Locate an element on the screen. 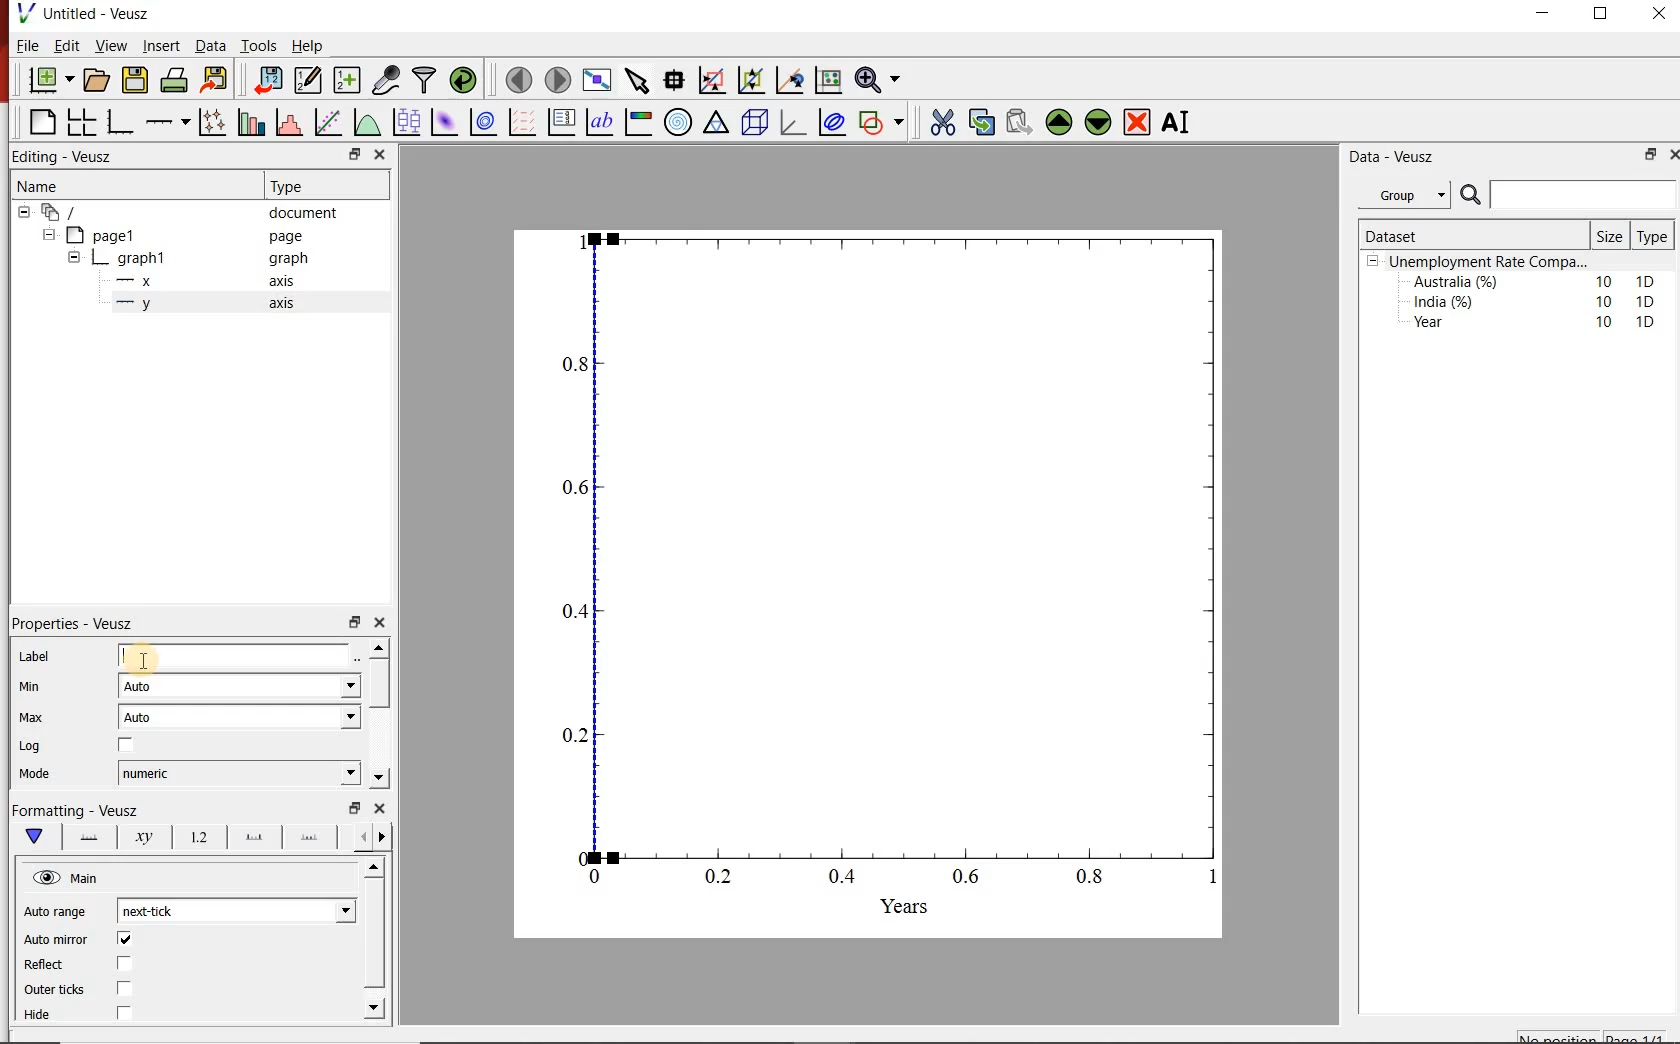 The image size is (1680, 1044). create new datasets is located at coordinates (346, 81).